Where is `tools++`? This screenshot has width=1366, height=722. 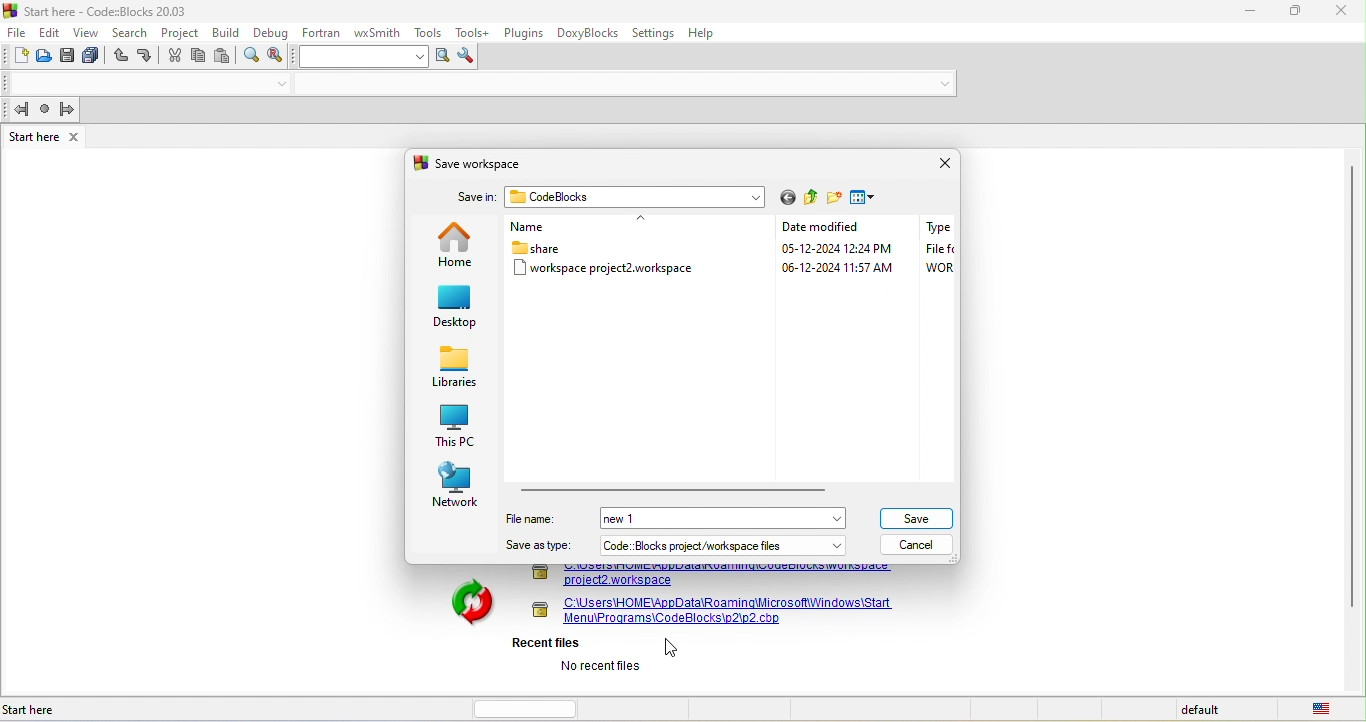
tools++ is located at coordinates (474, 32).